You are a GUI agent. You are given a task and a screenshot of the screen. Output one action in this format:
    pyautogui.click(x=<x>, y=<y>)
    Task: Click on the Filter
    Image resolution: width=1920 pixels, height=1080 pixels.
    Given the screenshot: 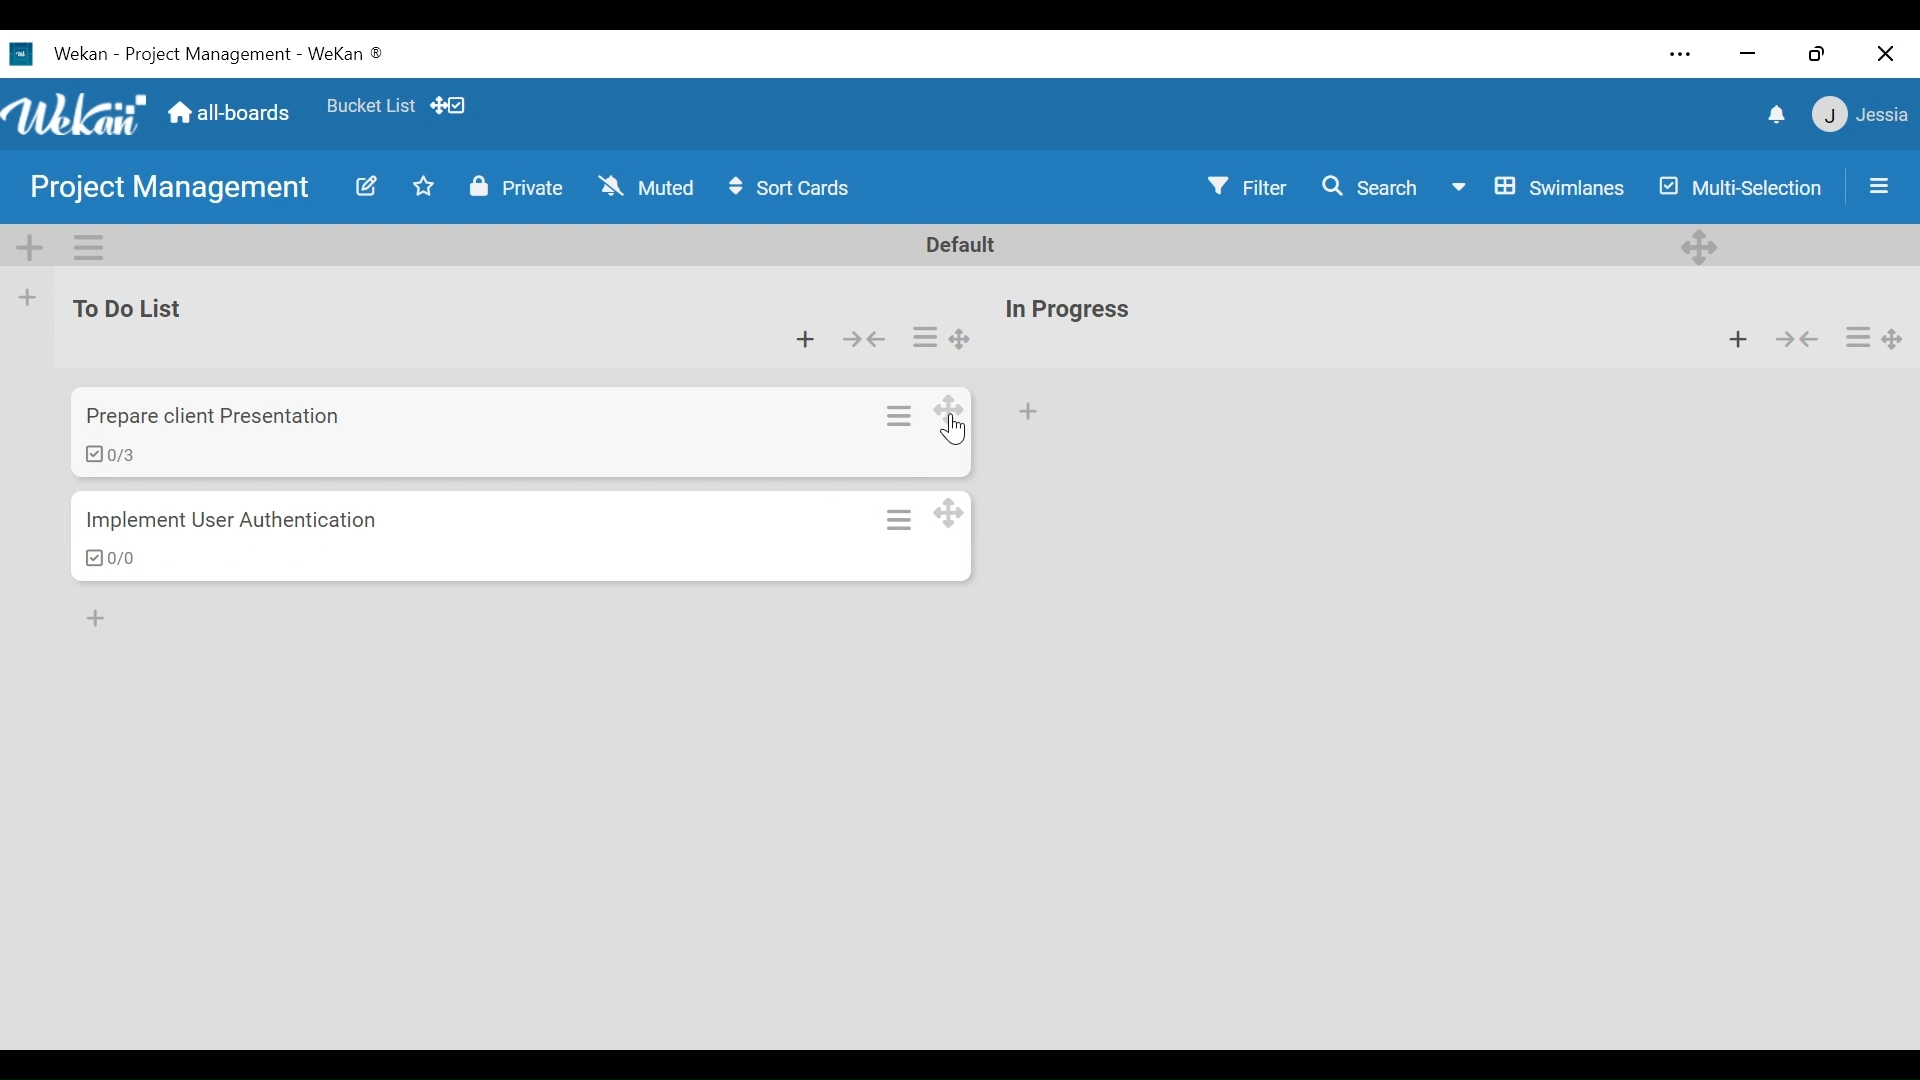 What is the action you would take?
    pyautogui.click(x=1247, y=185)
    